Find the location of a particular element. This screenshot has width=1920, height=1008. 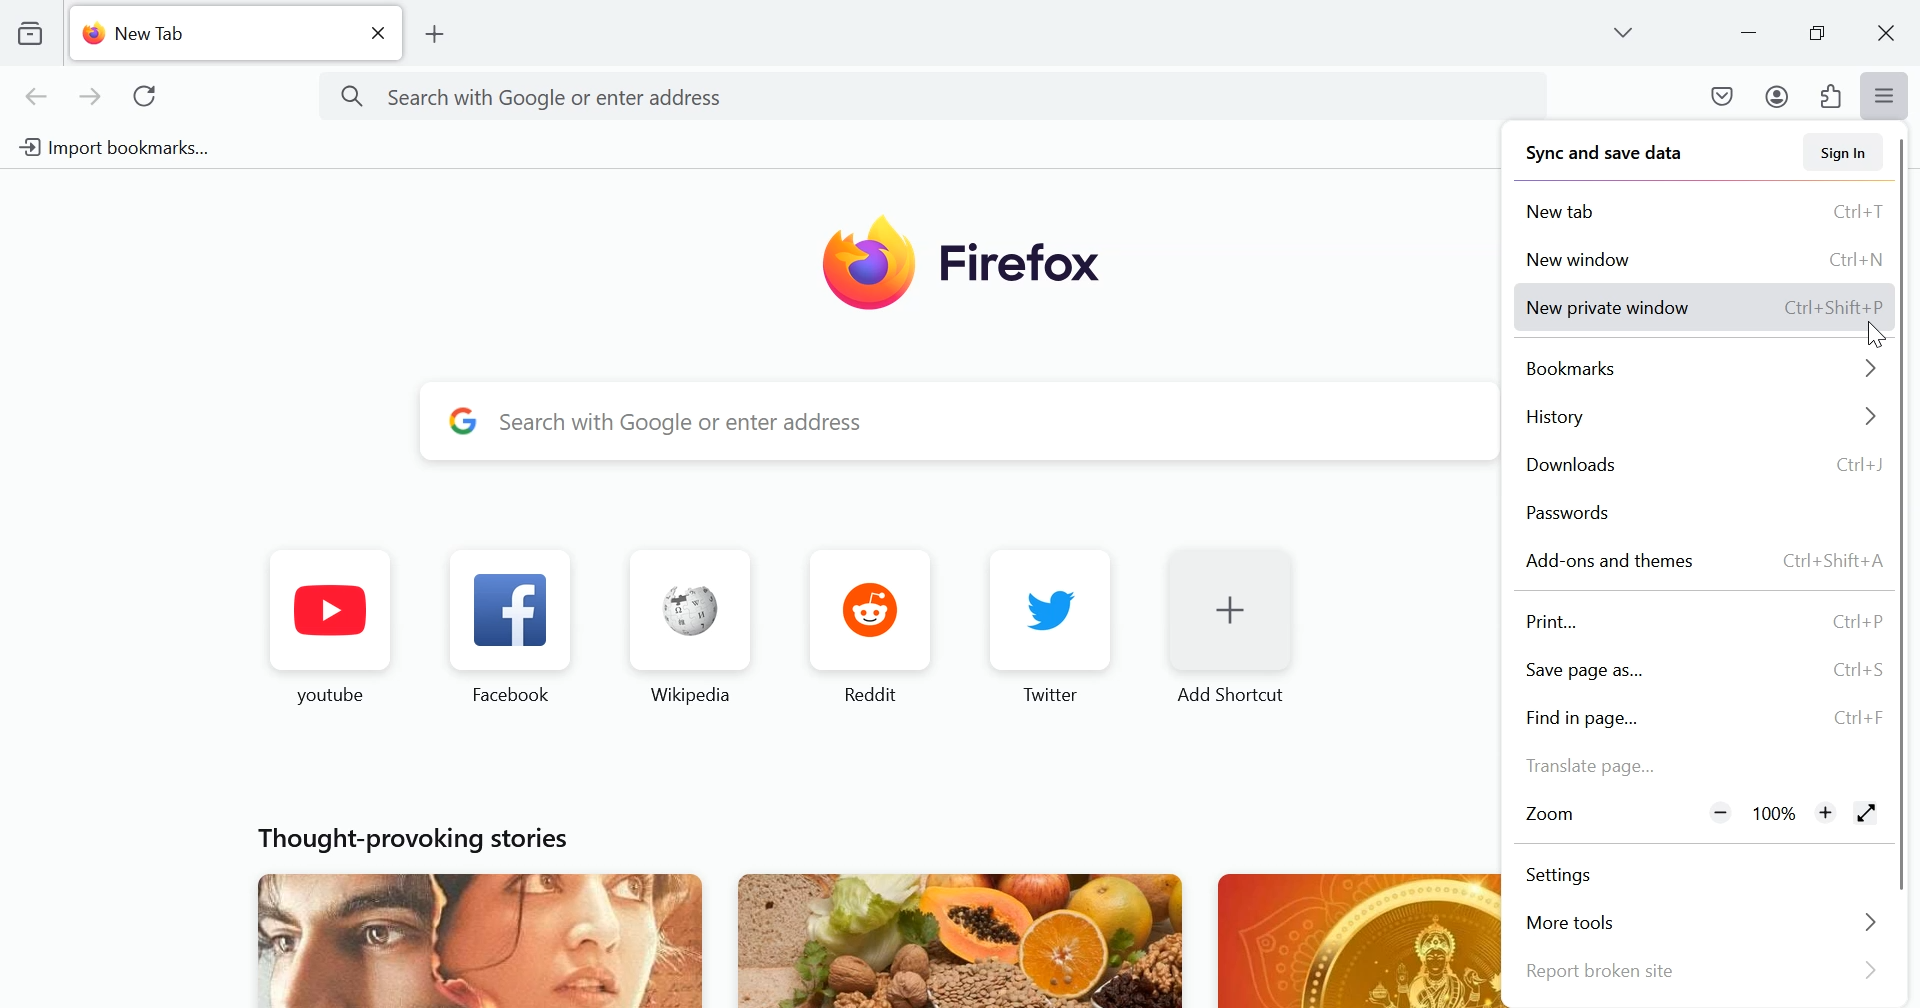

Minimize is located at coordinates (1751, 32).